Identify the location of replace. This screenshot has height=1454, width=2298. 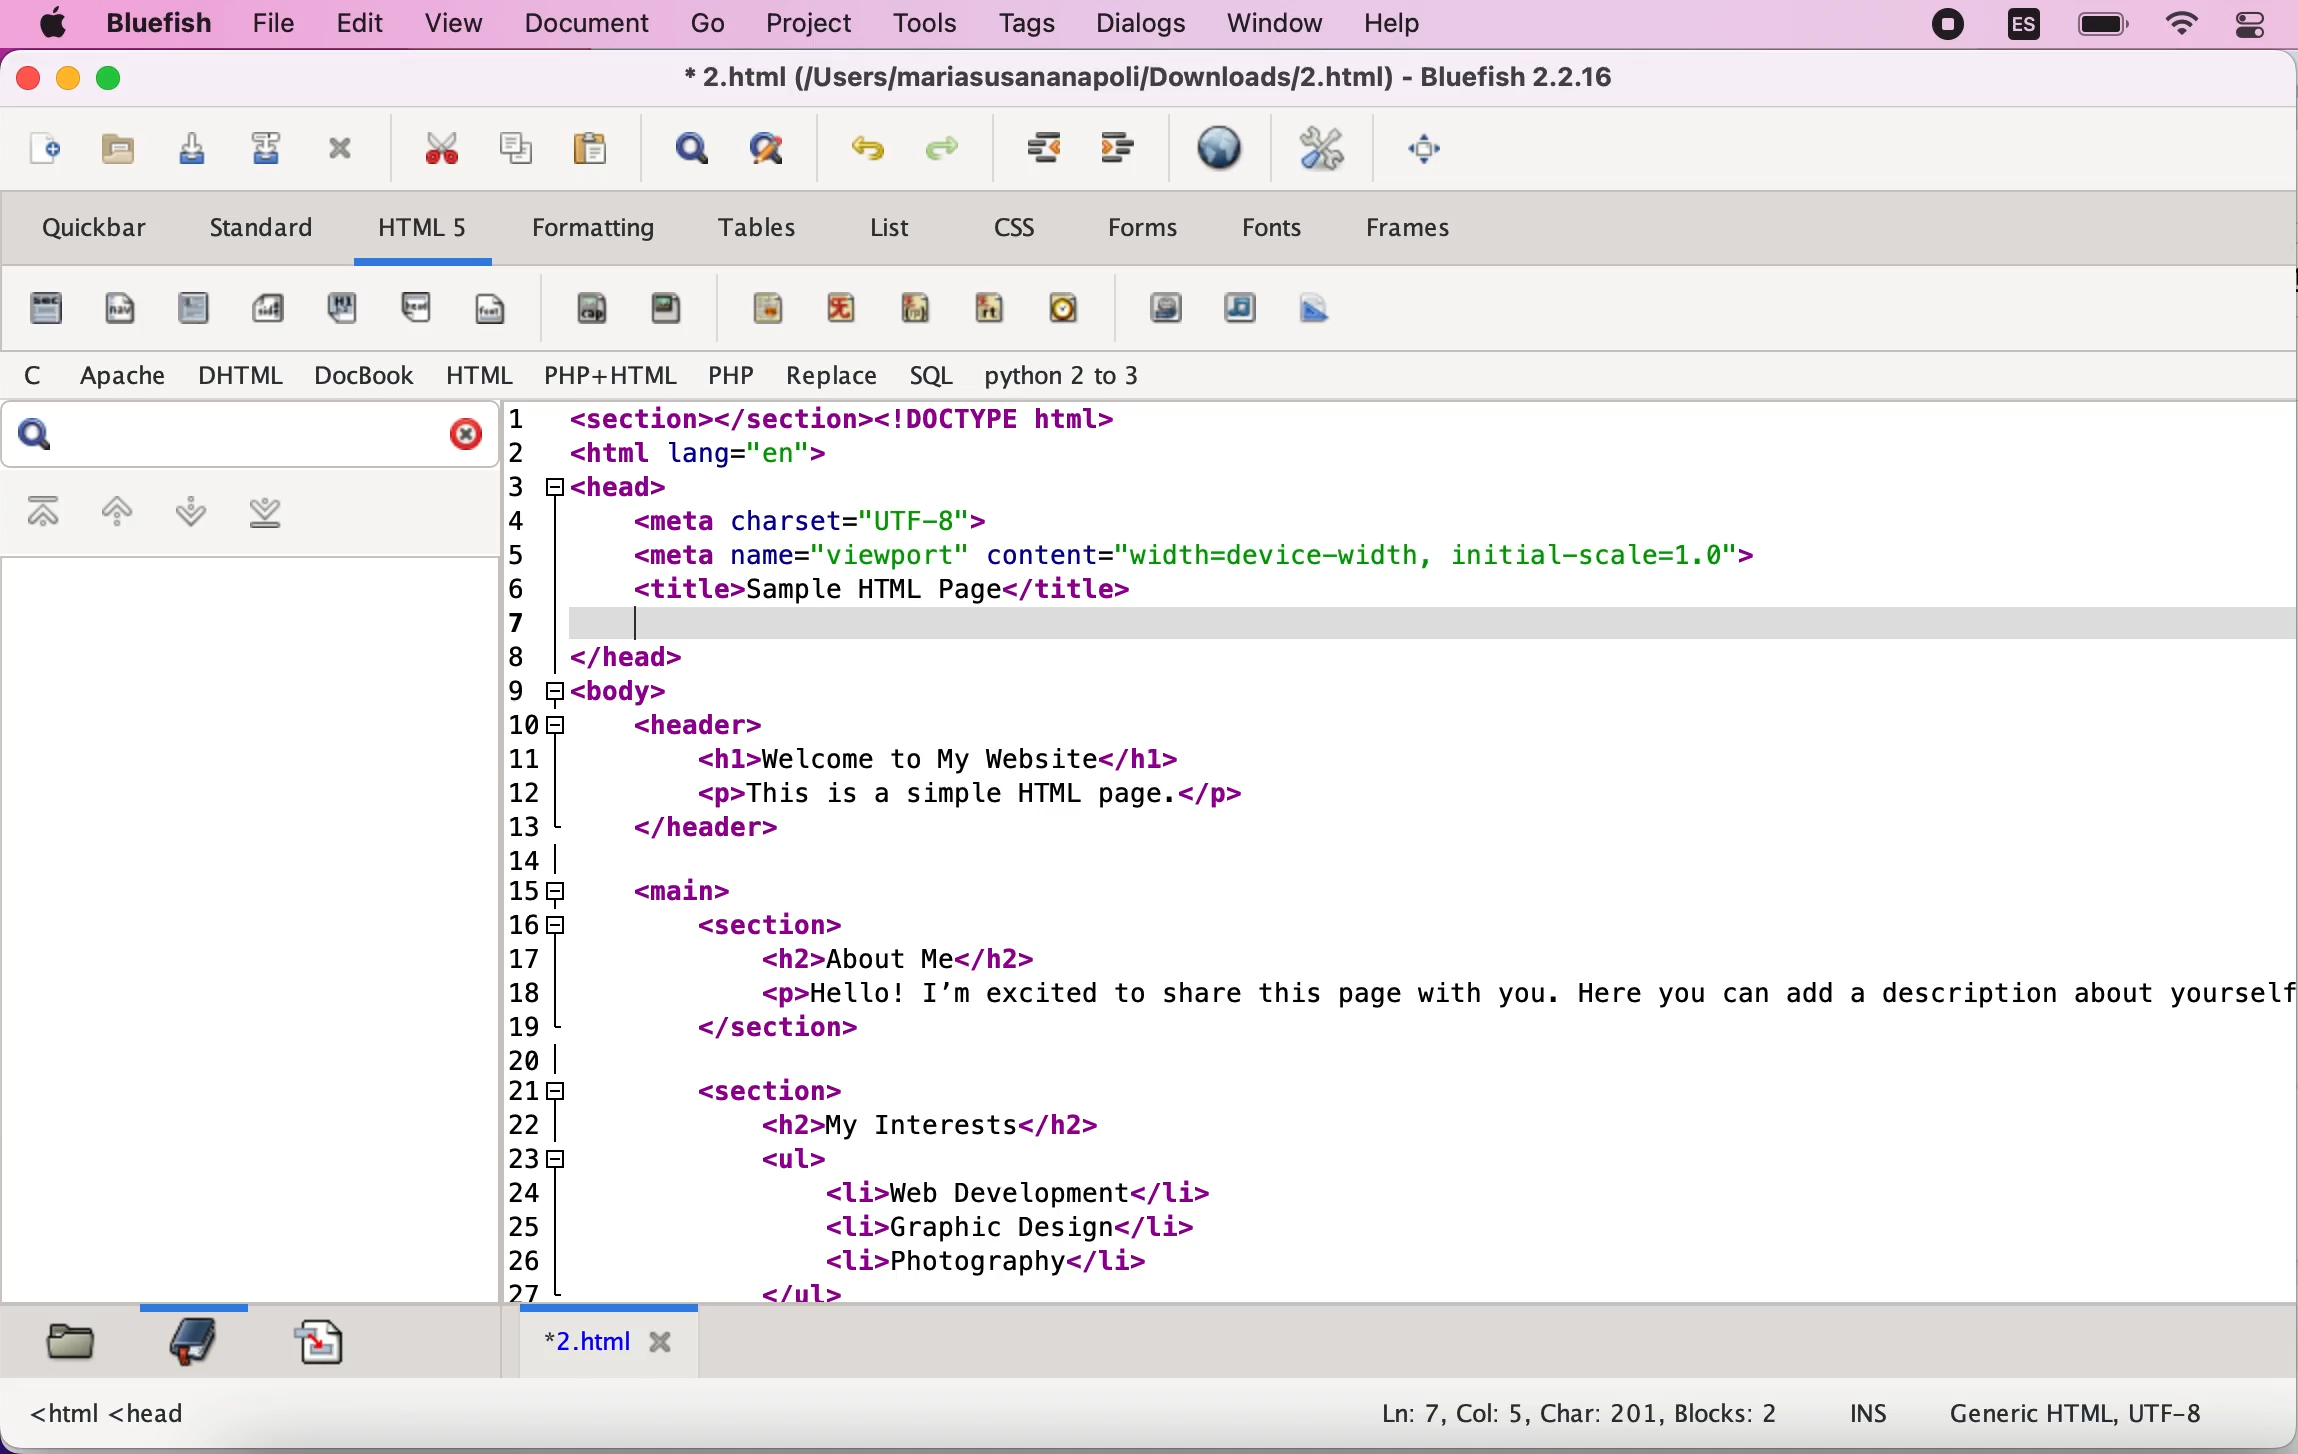
(827, 378).